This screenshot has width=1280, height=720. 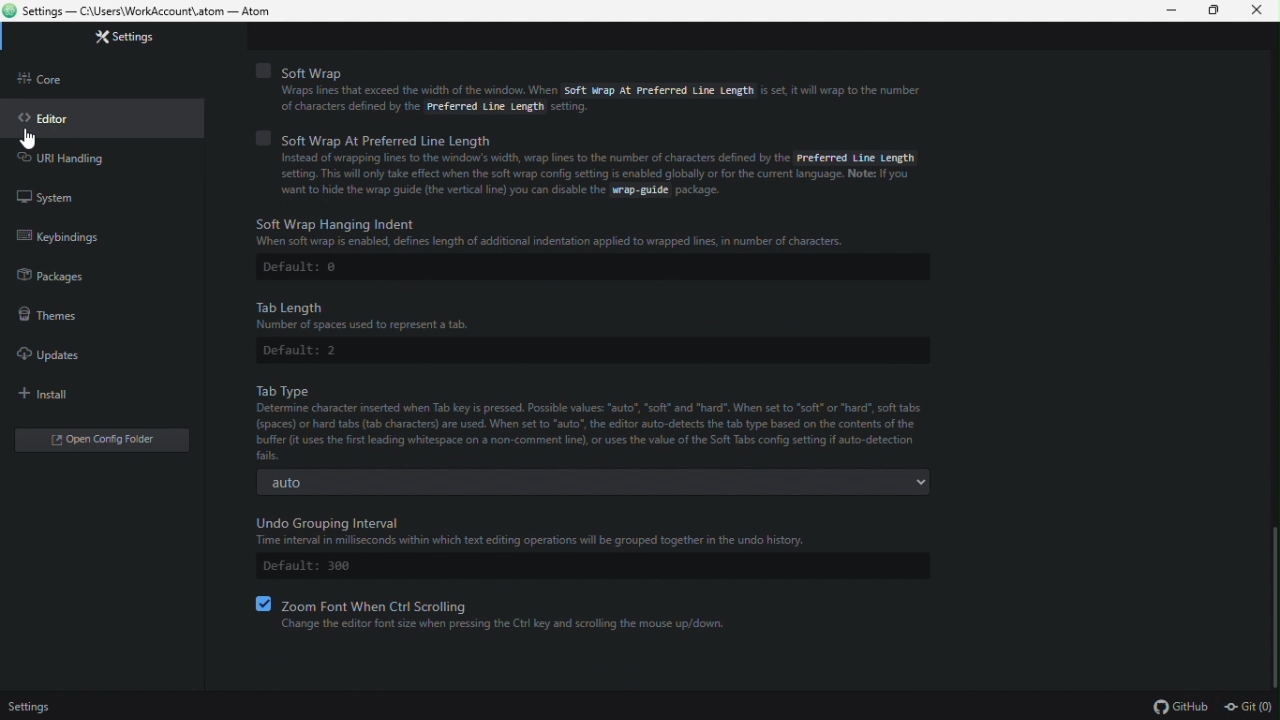 What do you see at coordinates (1250, 707) in the screenshot?
I see `git` at bounding box center [1250, 707].